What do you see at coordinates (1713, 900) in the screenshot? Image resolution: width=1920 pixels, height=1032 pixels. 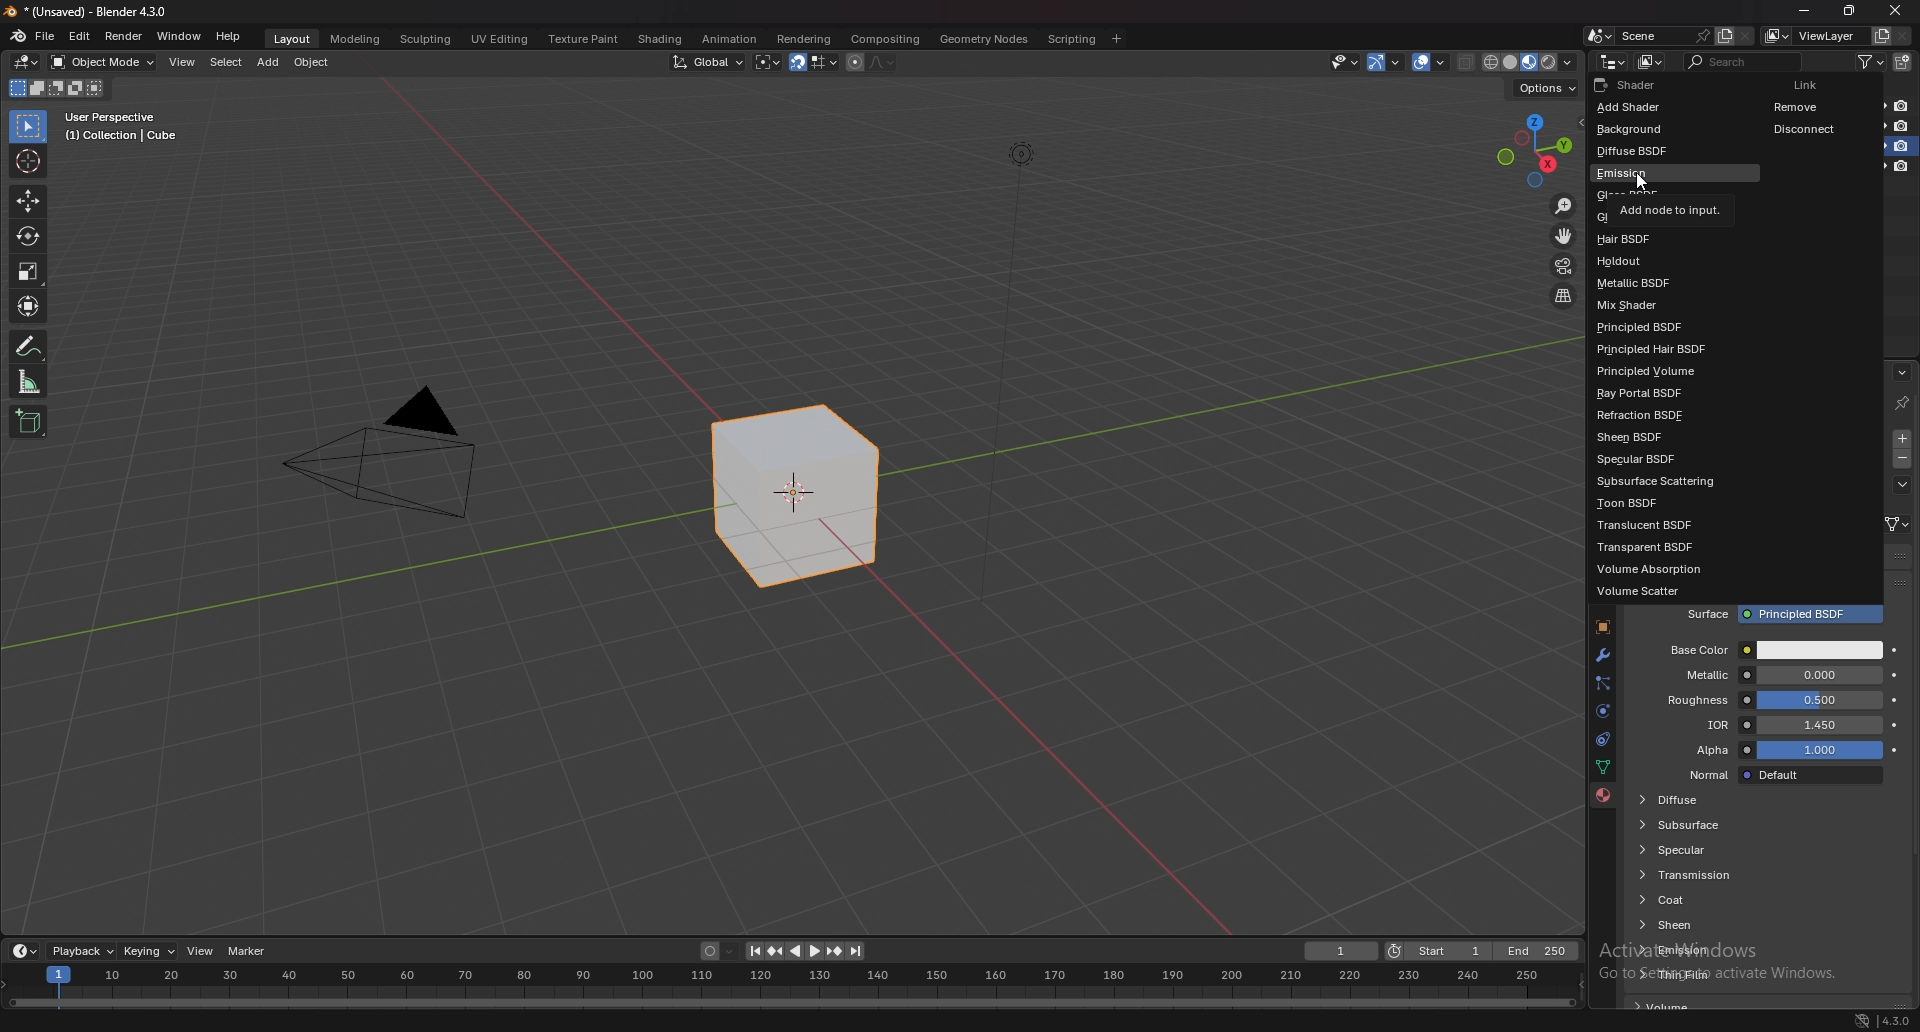 I see `coat` at bounding box center [1713, 900].